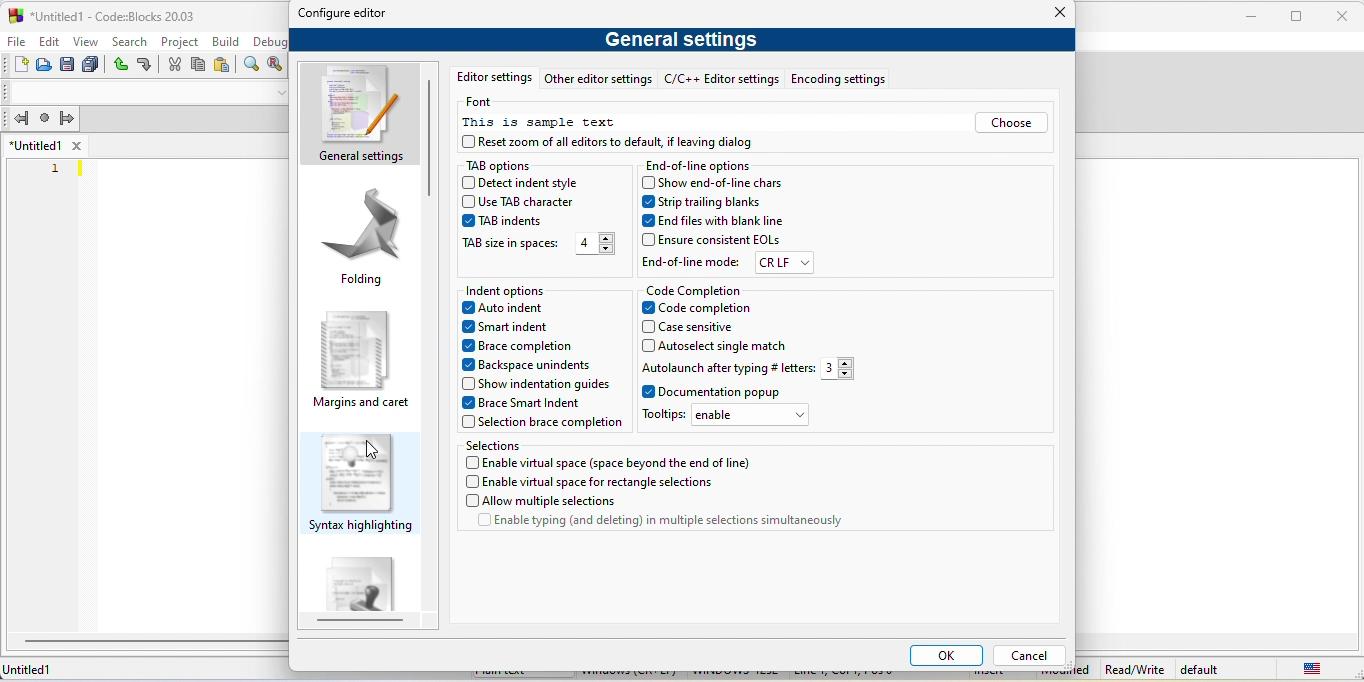  What do you see at coordinates (372, 447) in the screenshot?
I see `cursor movement` at bounding box center [372, 447].